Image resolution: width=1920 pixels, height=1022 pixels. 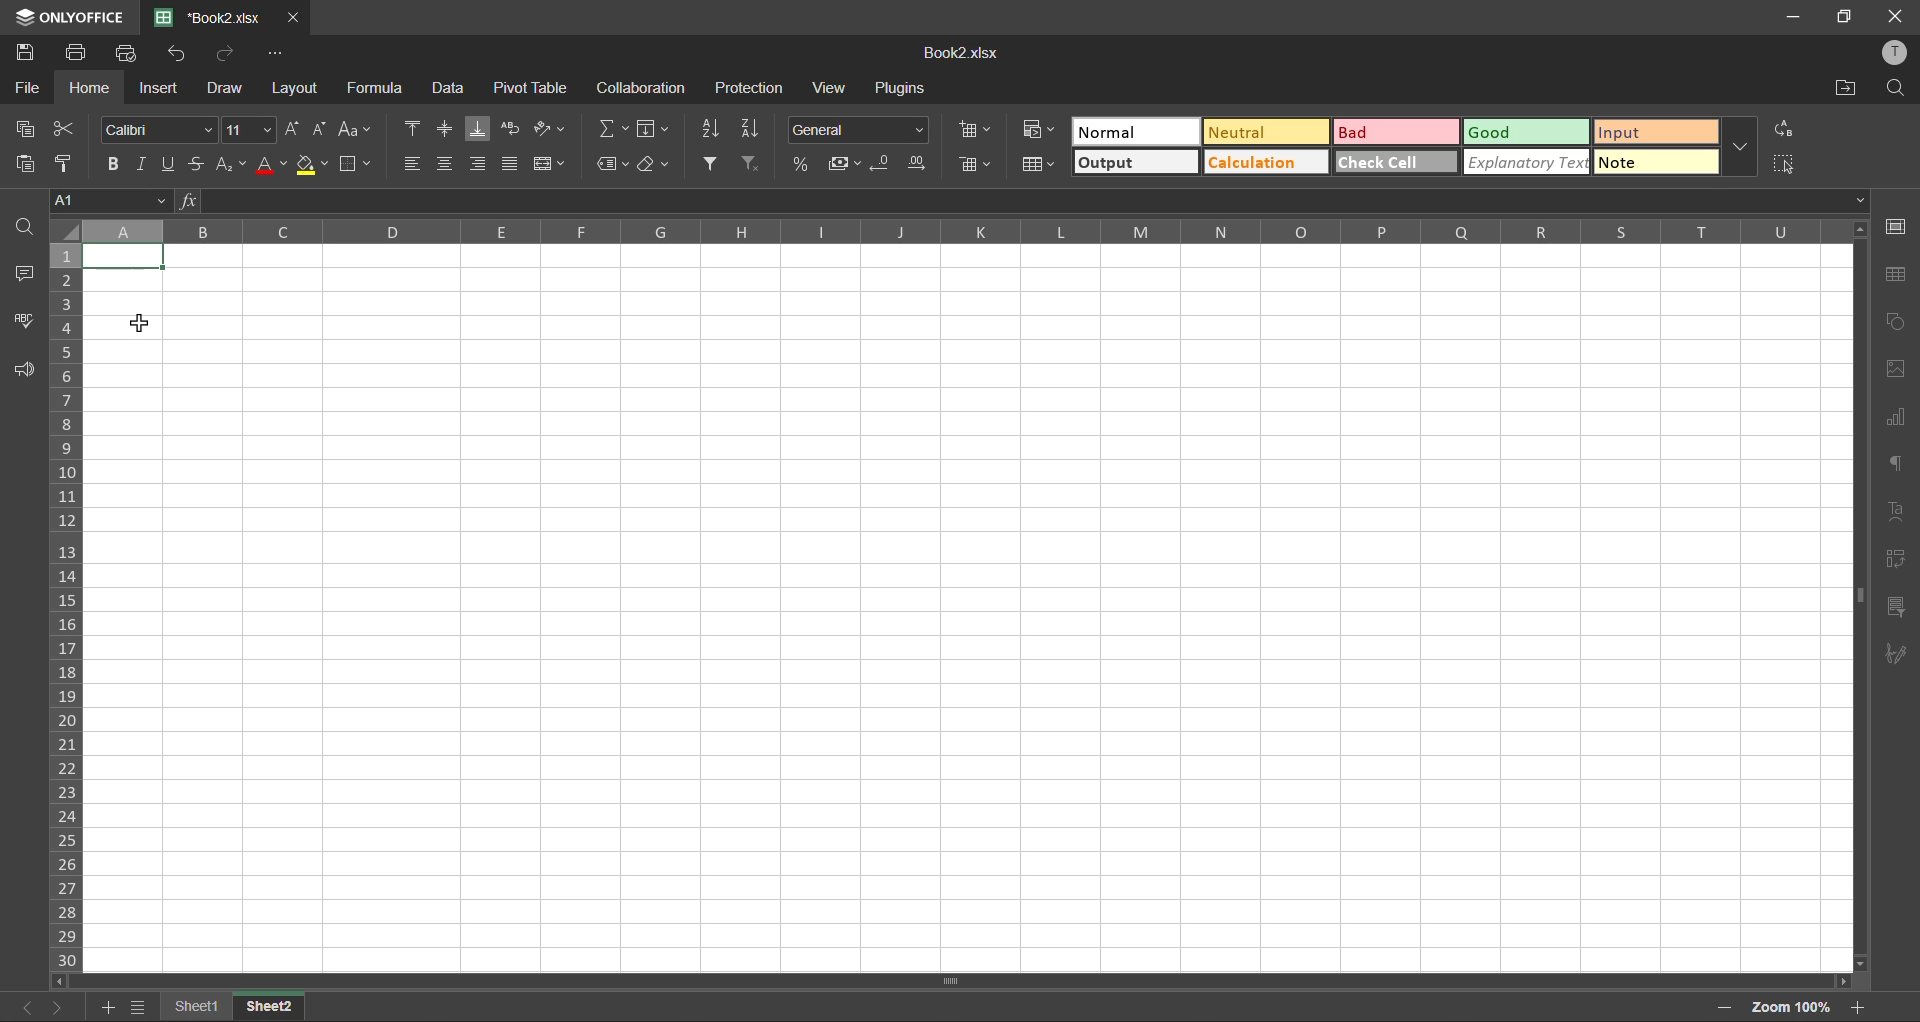 What do you see at coordinates (22, 369) in the screenshot?
I see `feedback` at bounding box center [22, 369].